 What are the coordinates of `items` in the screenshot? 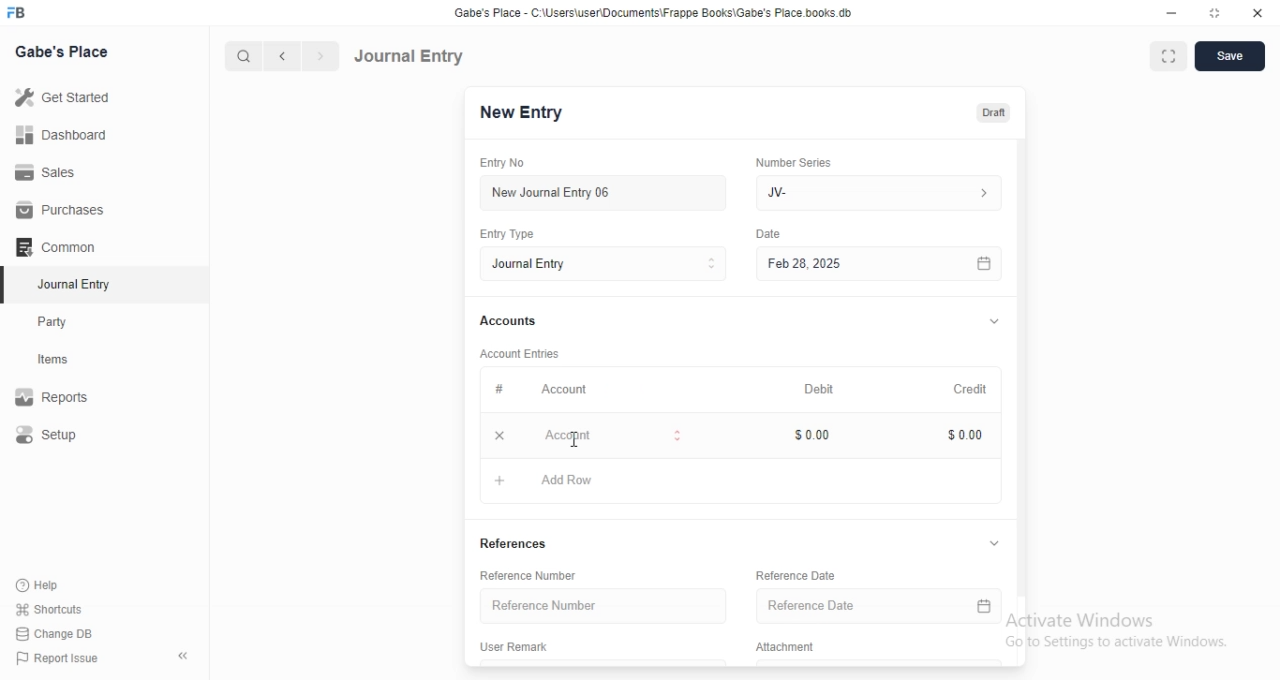 It's located at (66, 361).